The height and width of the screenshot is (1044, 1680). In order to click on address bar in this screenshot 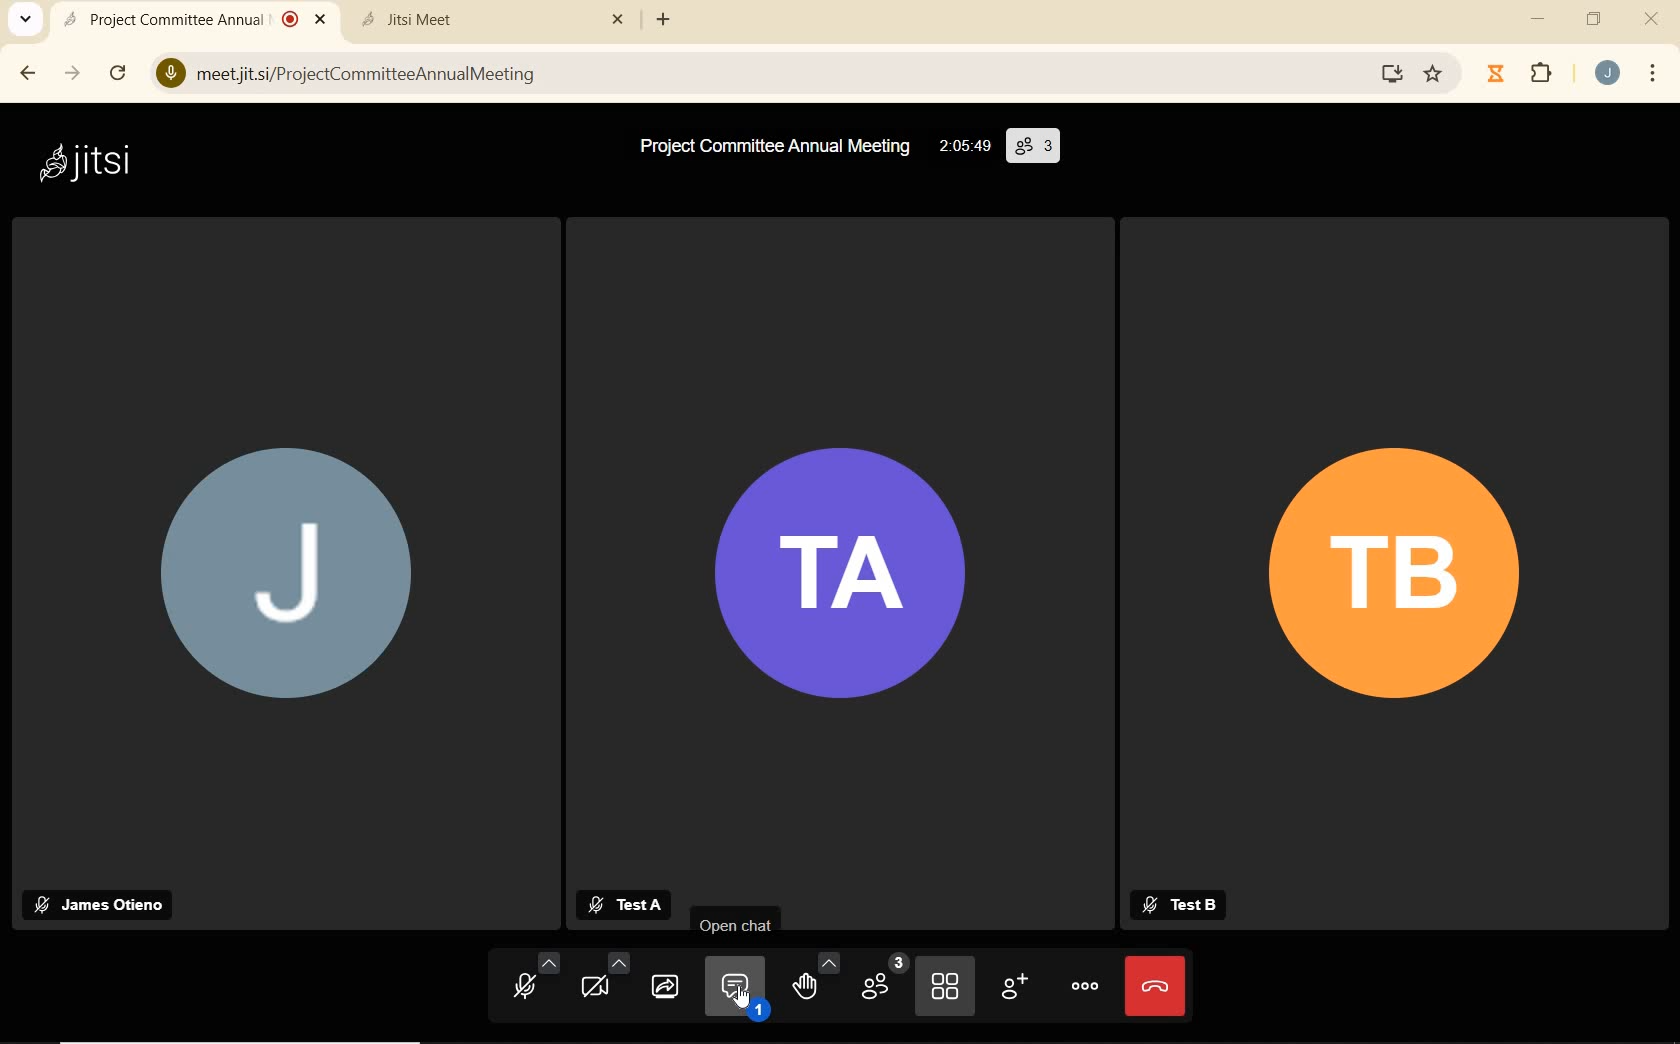, I will do `click(774, 75)`.